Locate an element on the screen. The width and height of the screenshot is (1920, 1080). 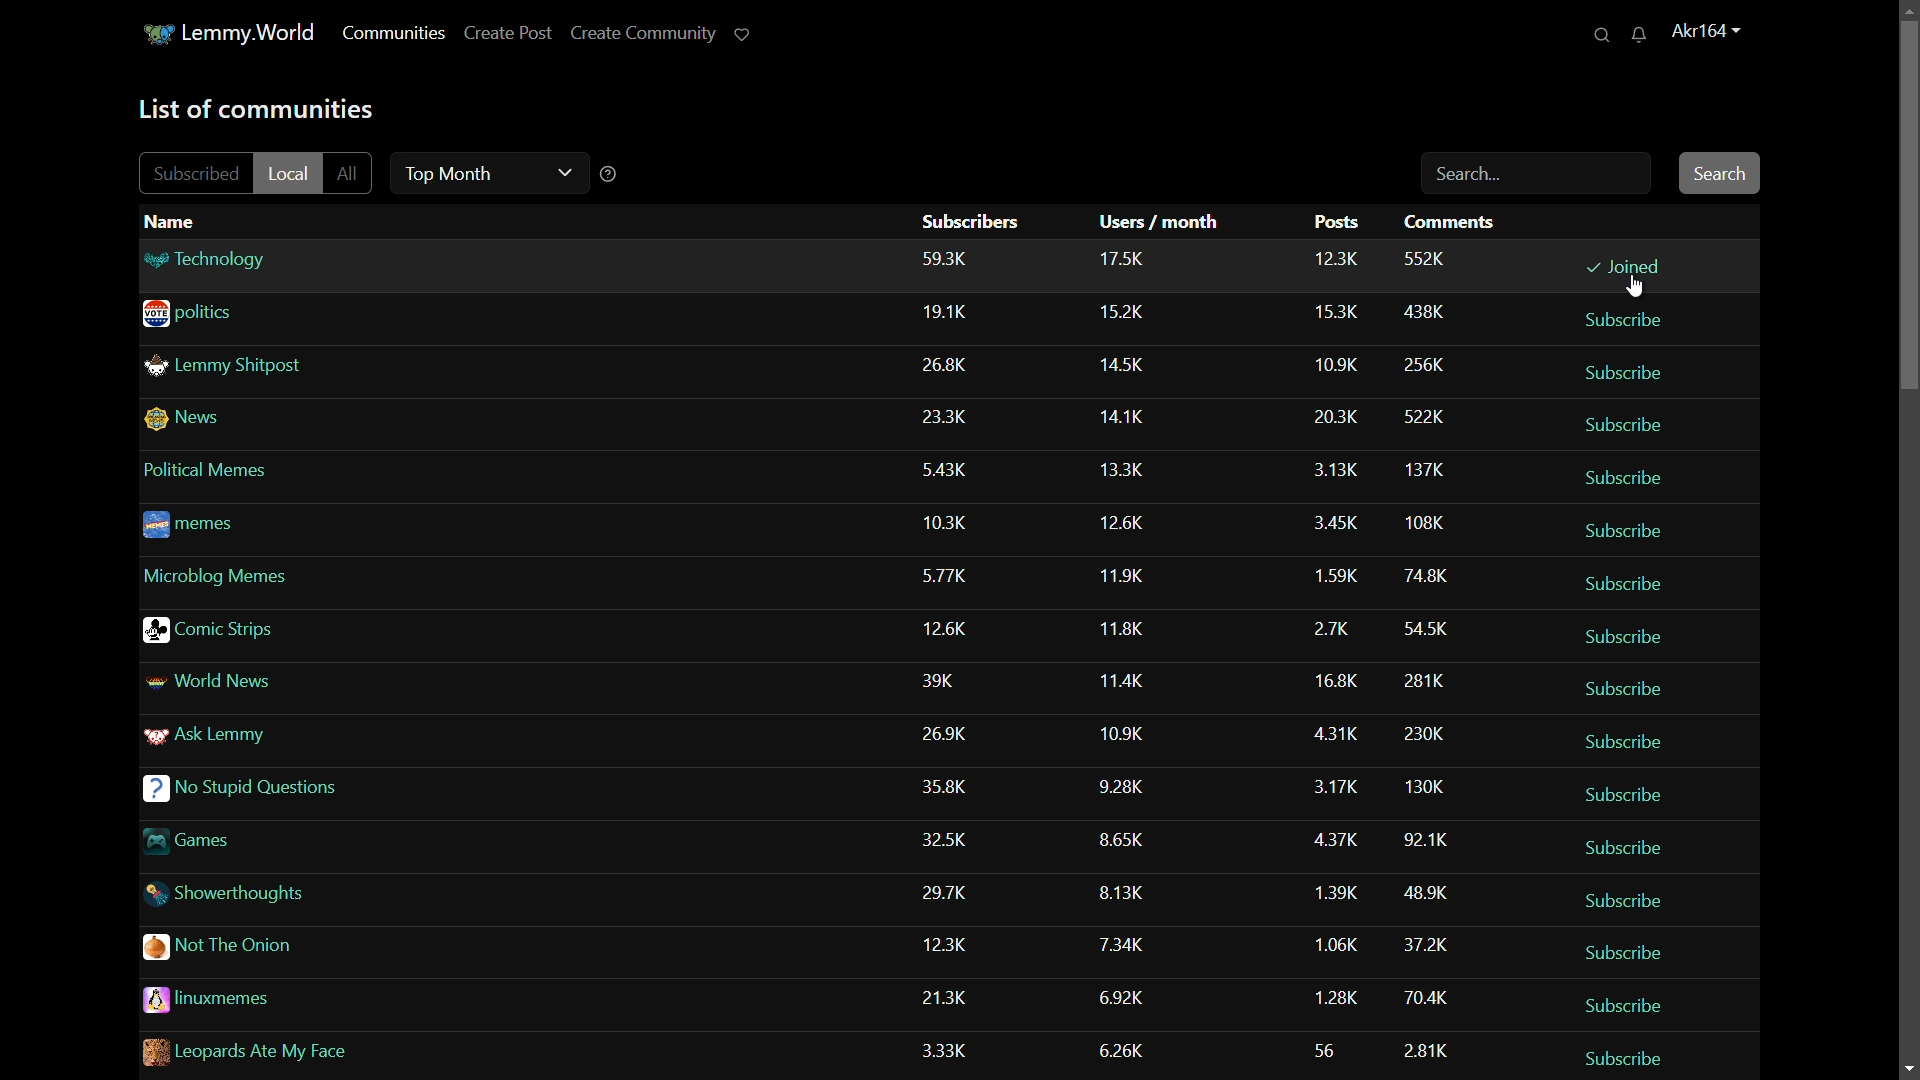
local is located at coordinates (290, 171).